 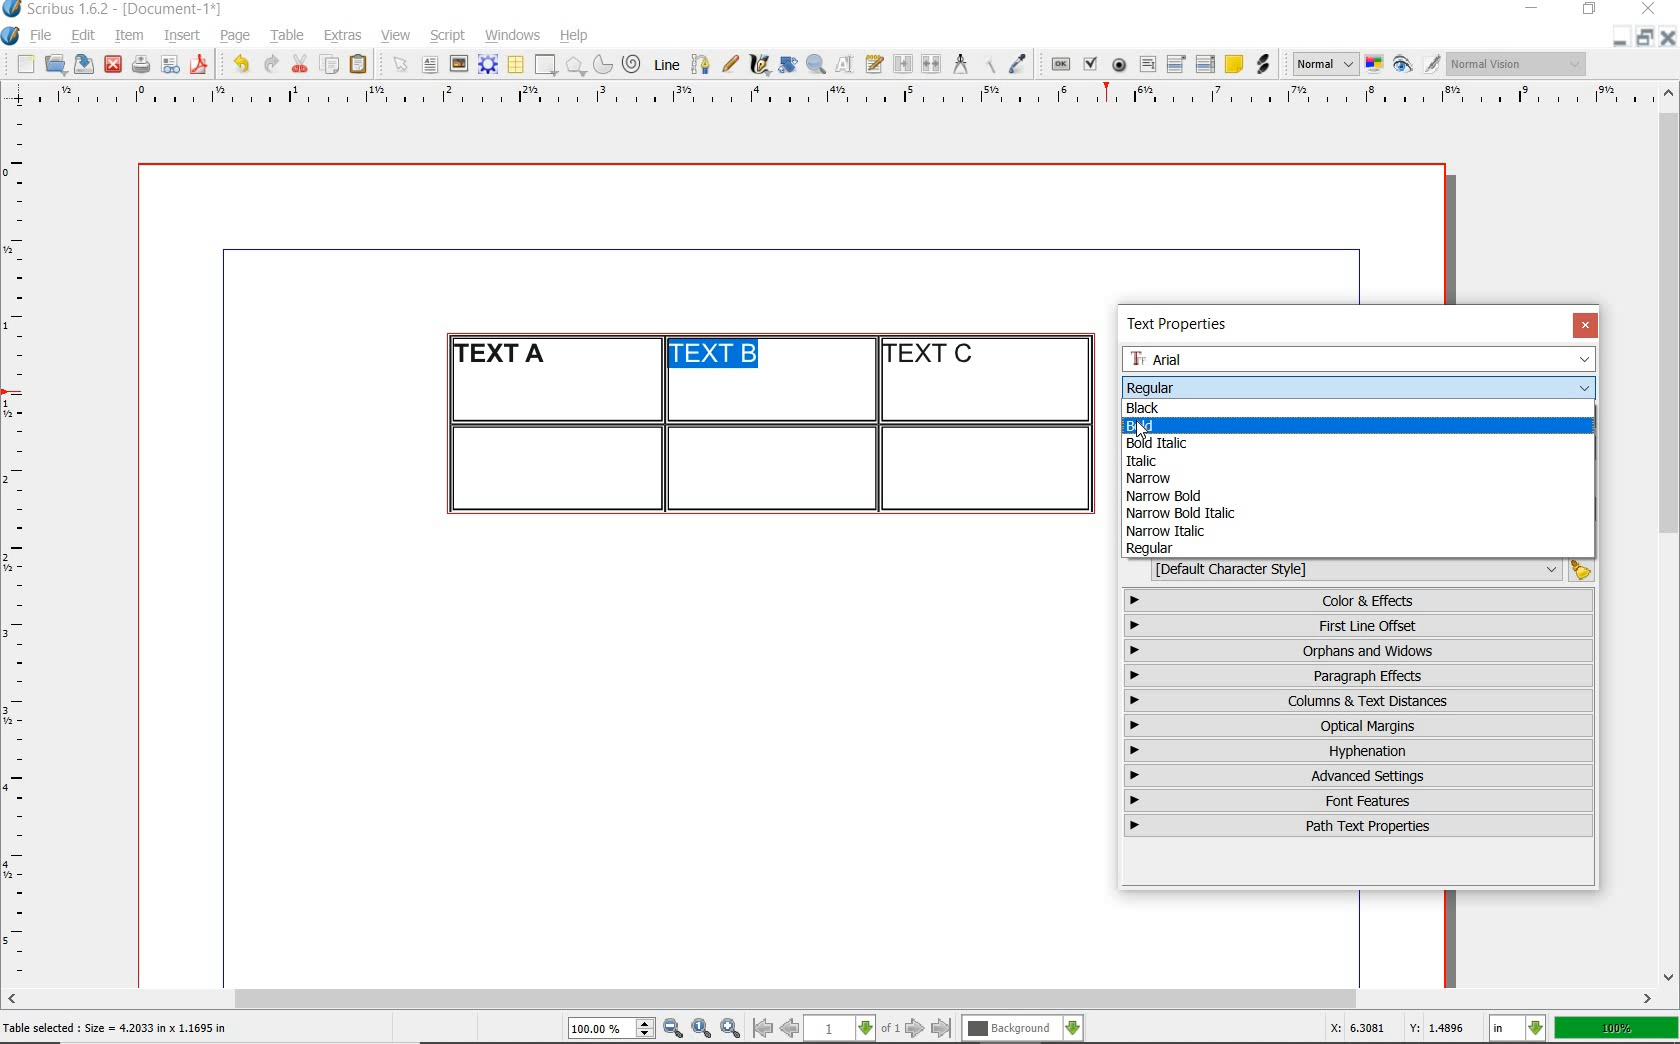 I want to click on orphans & windows, so click(x=1357, y=652).